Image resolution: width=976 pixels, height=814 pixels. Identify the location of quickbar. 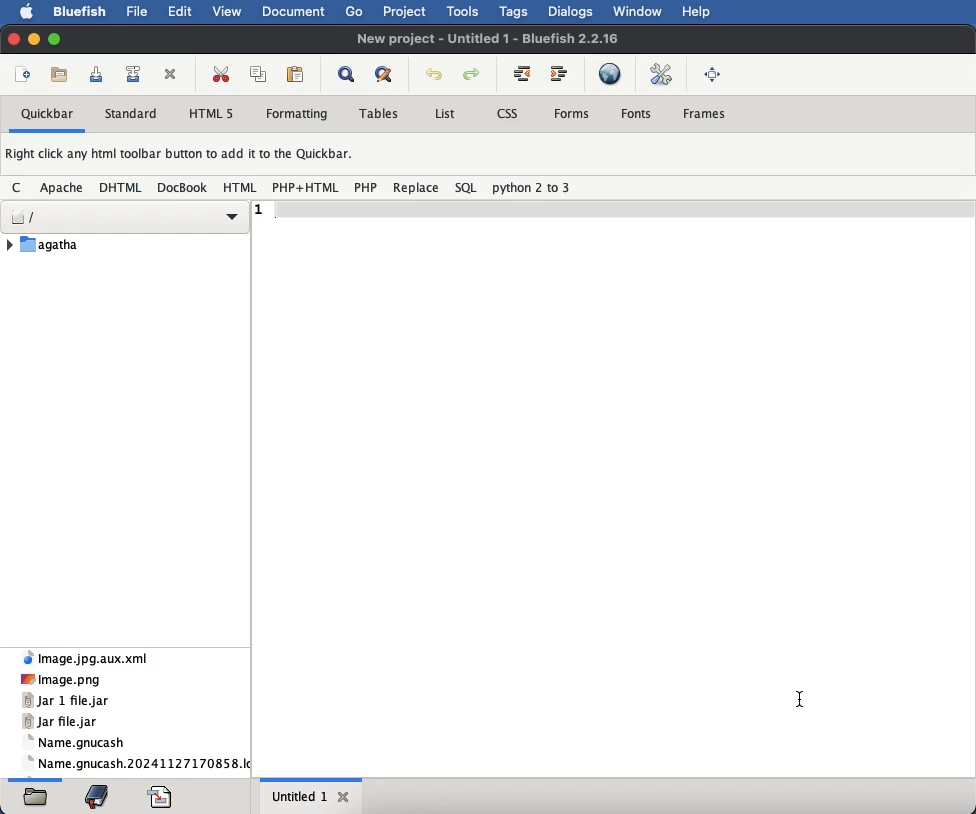
(49, 115).